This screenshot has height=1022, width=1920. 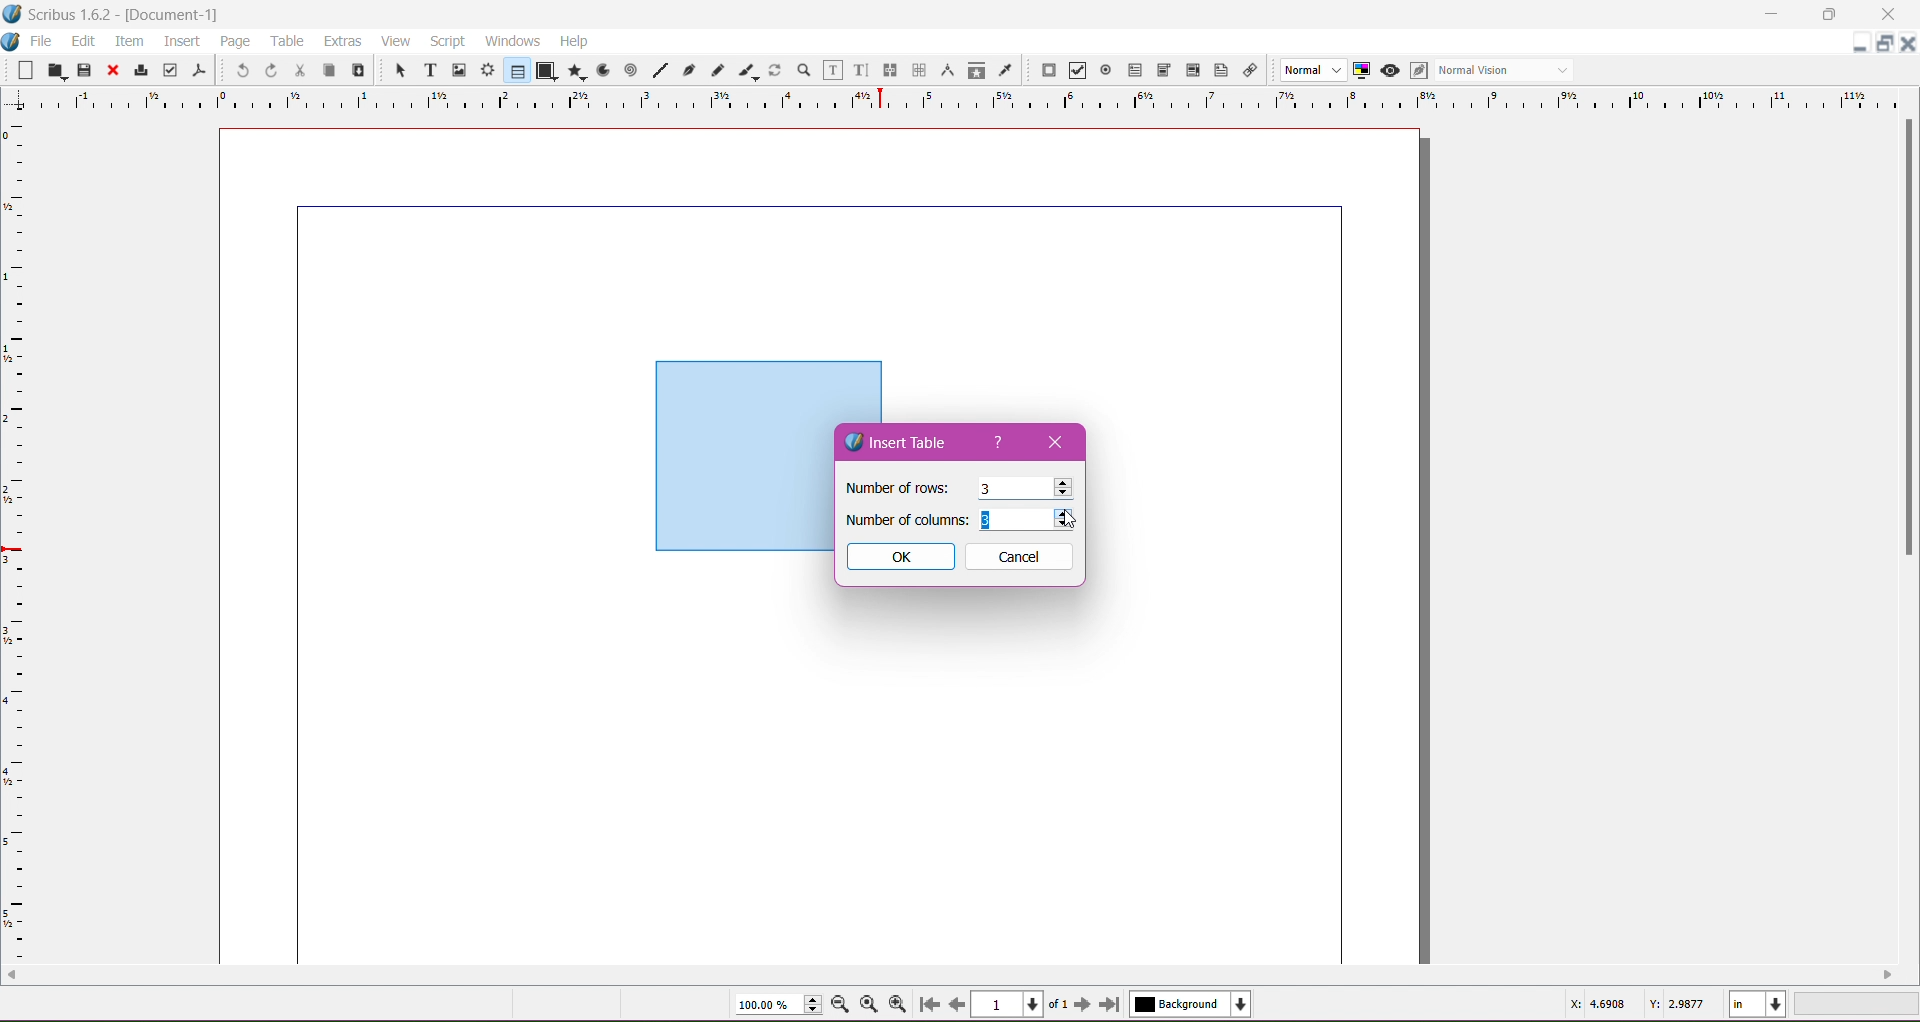 What do you see at coordinates (447, 40) in the screenshot?
I see `` at bounding box center [447, 40].